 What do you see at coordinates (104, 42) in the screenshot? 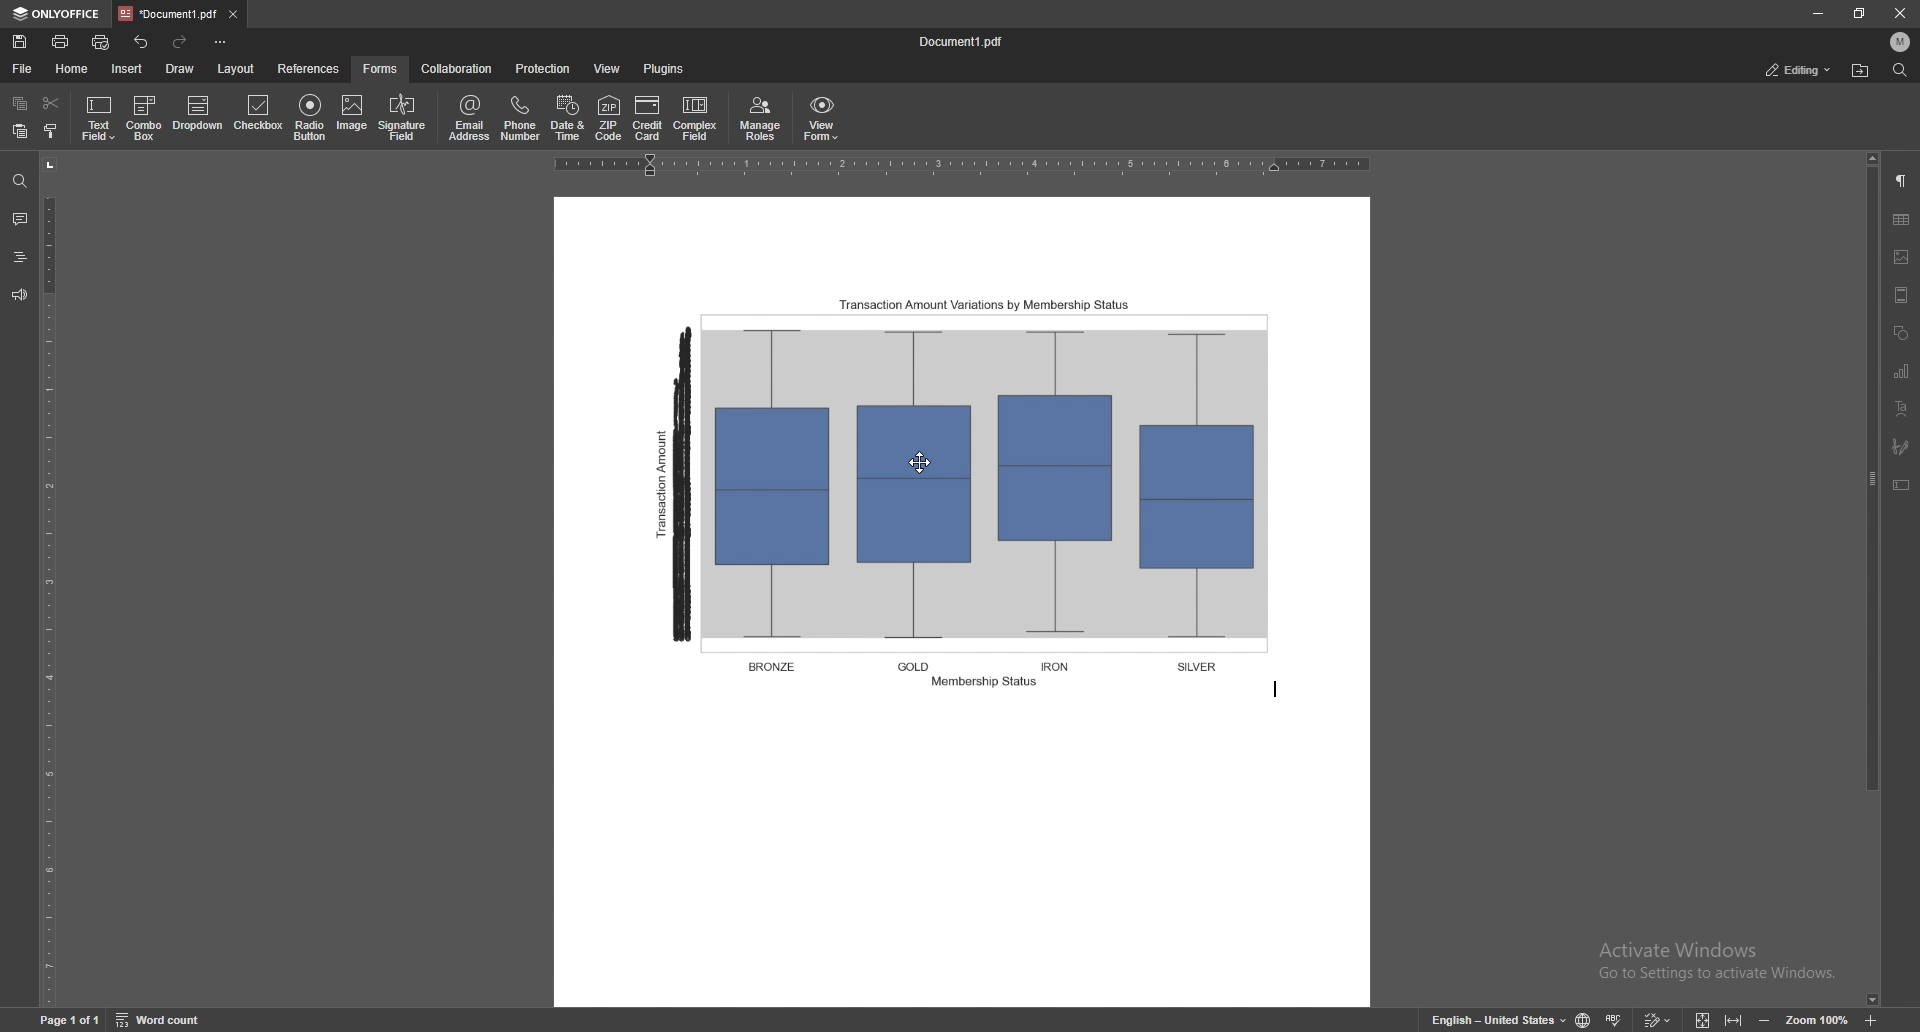
I see `quick print` at bounding box center [104, 42].